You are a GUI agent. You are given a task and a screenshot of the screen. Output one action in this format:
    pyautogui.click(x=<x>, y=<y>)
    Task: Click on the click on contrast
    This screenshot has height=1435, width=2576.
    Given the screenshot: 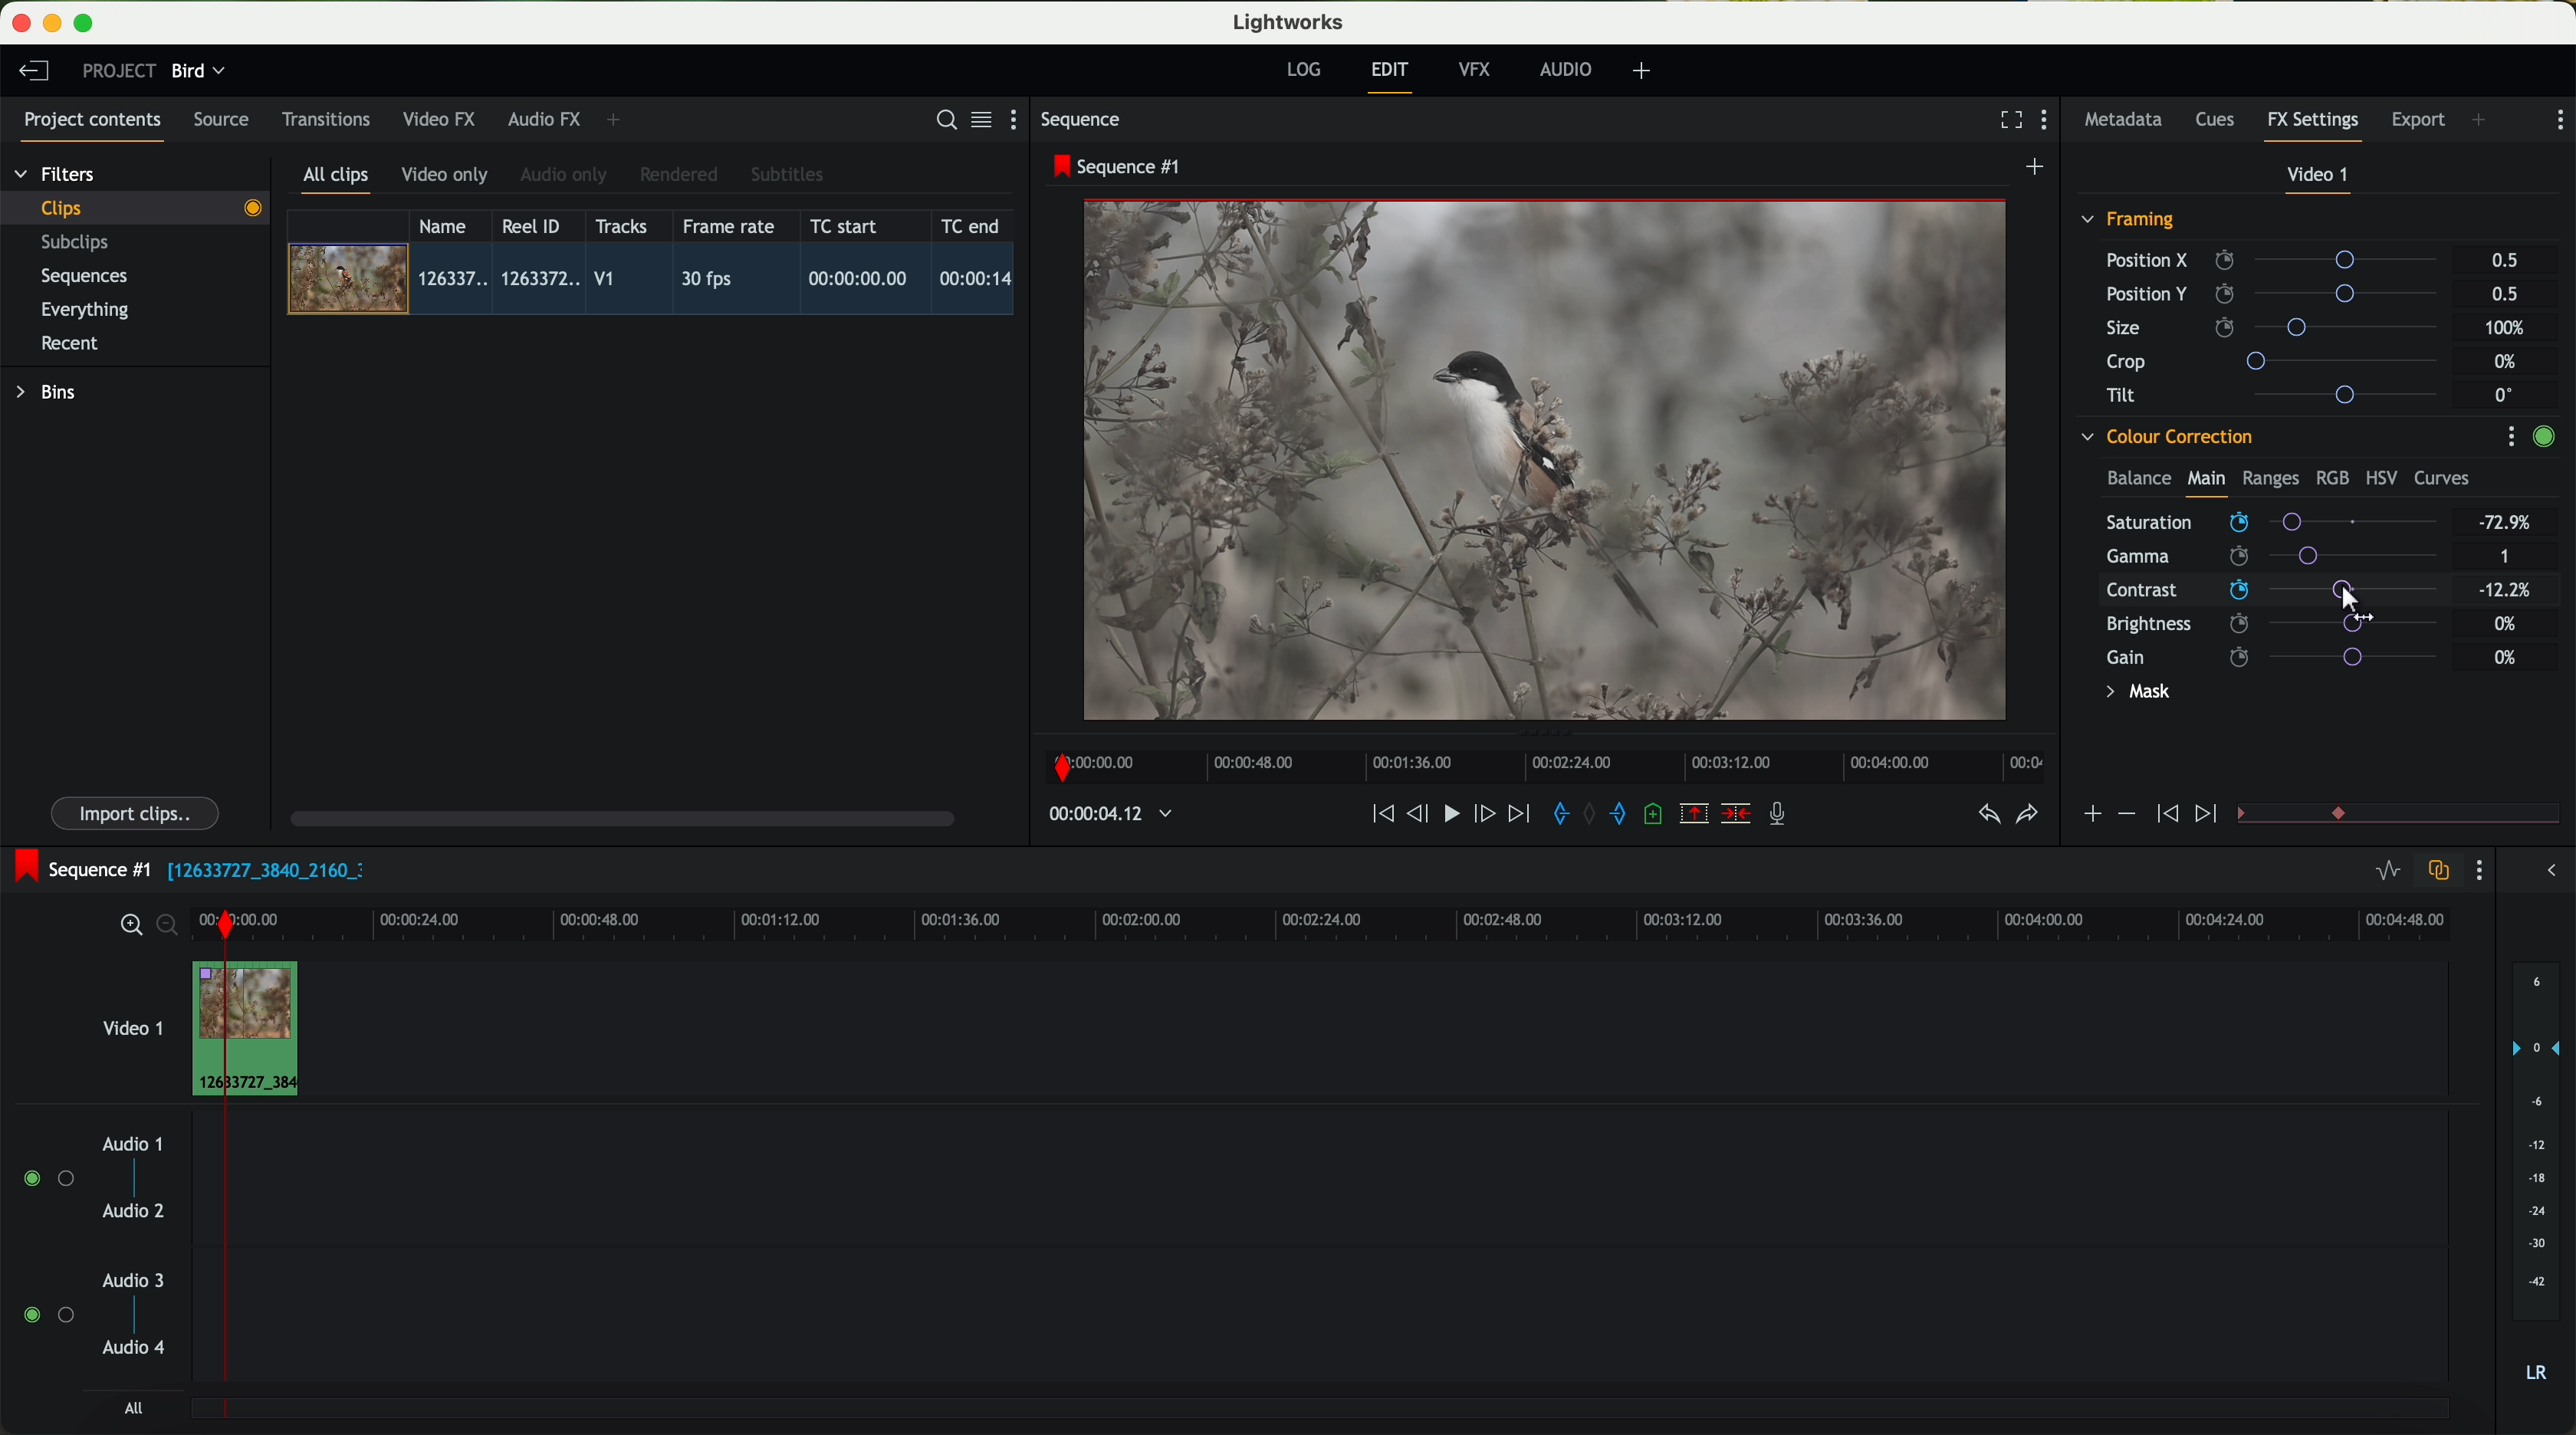 What is the action you would take?
    pyautogui.click(x=2272, y=592)
    